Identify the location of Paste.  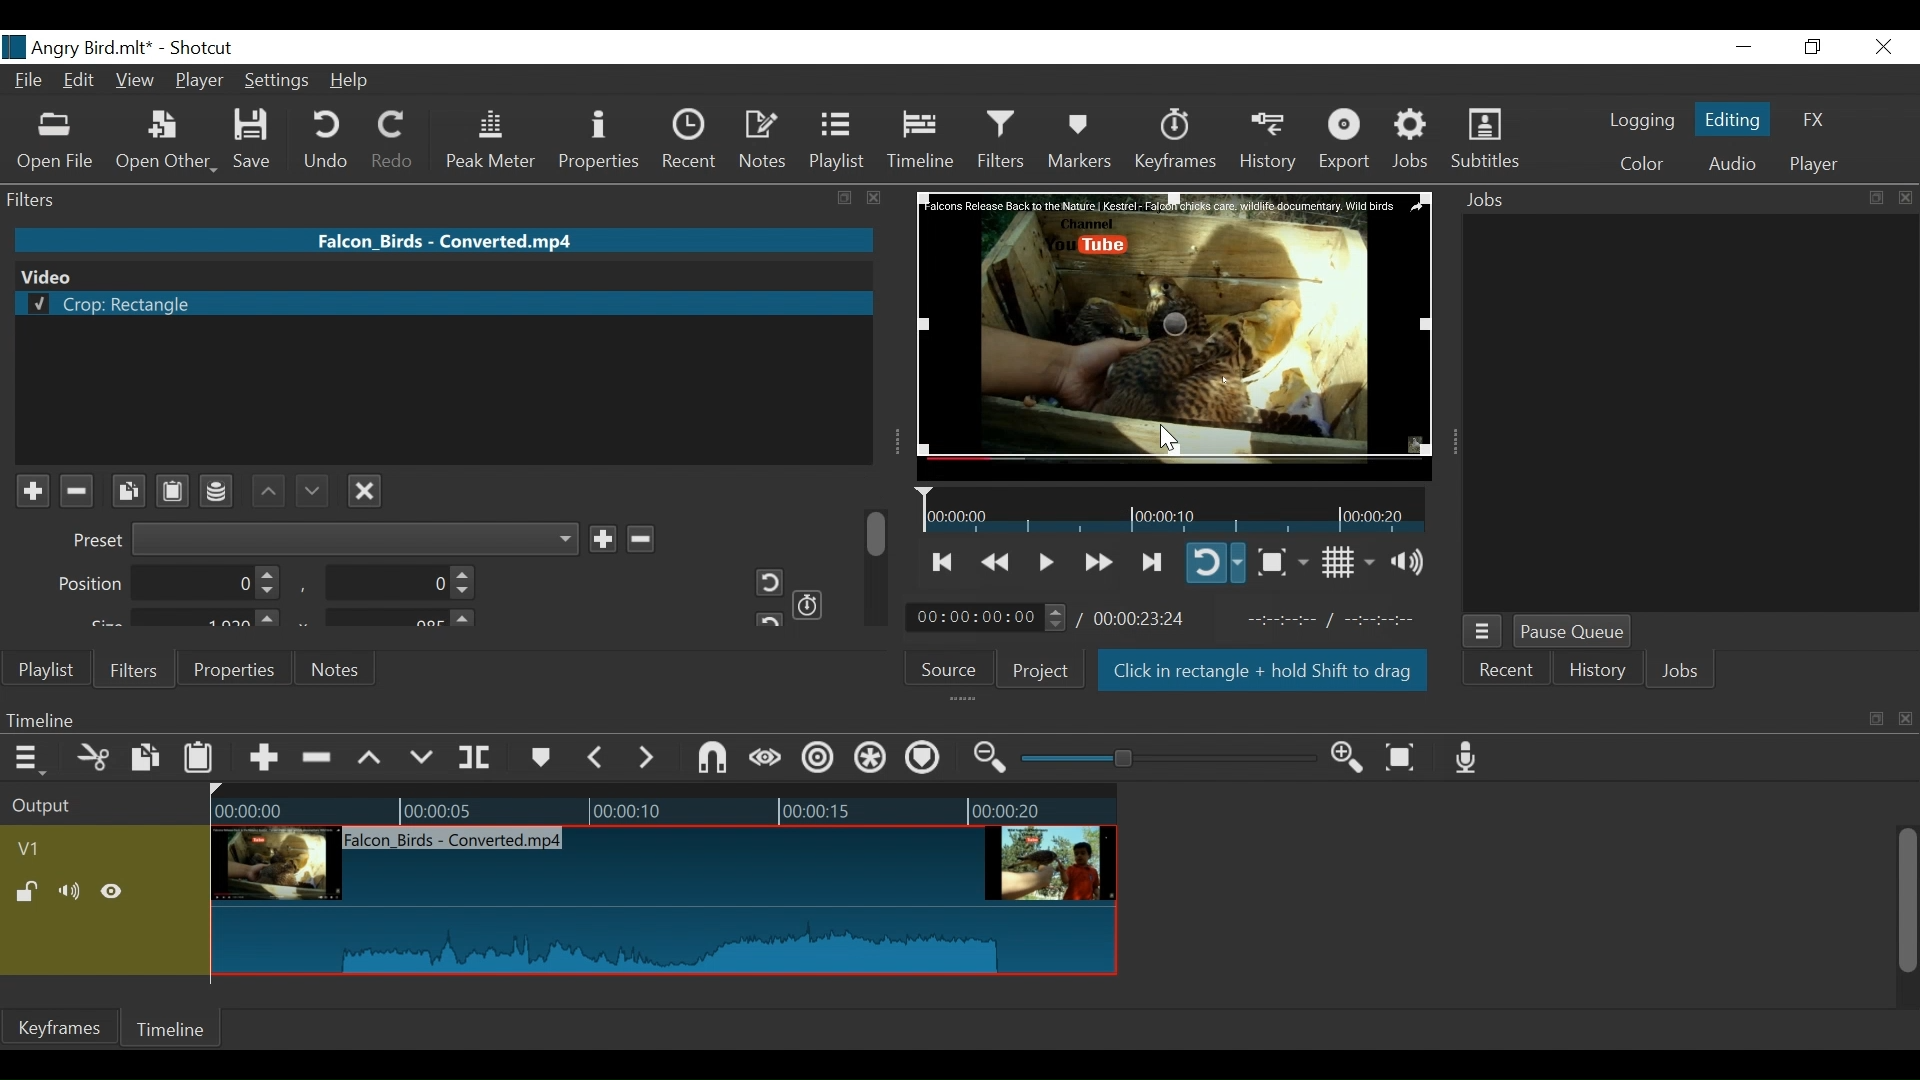
(201, 762).